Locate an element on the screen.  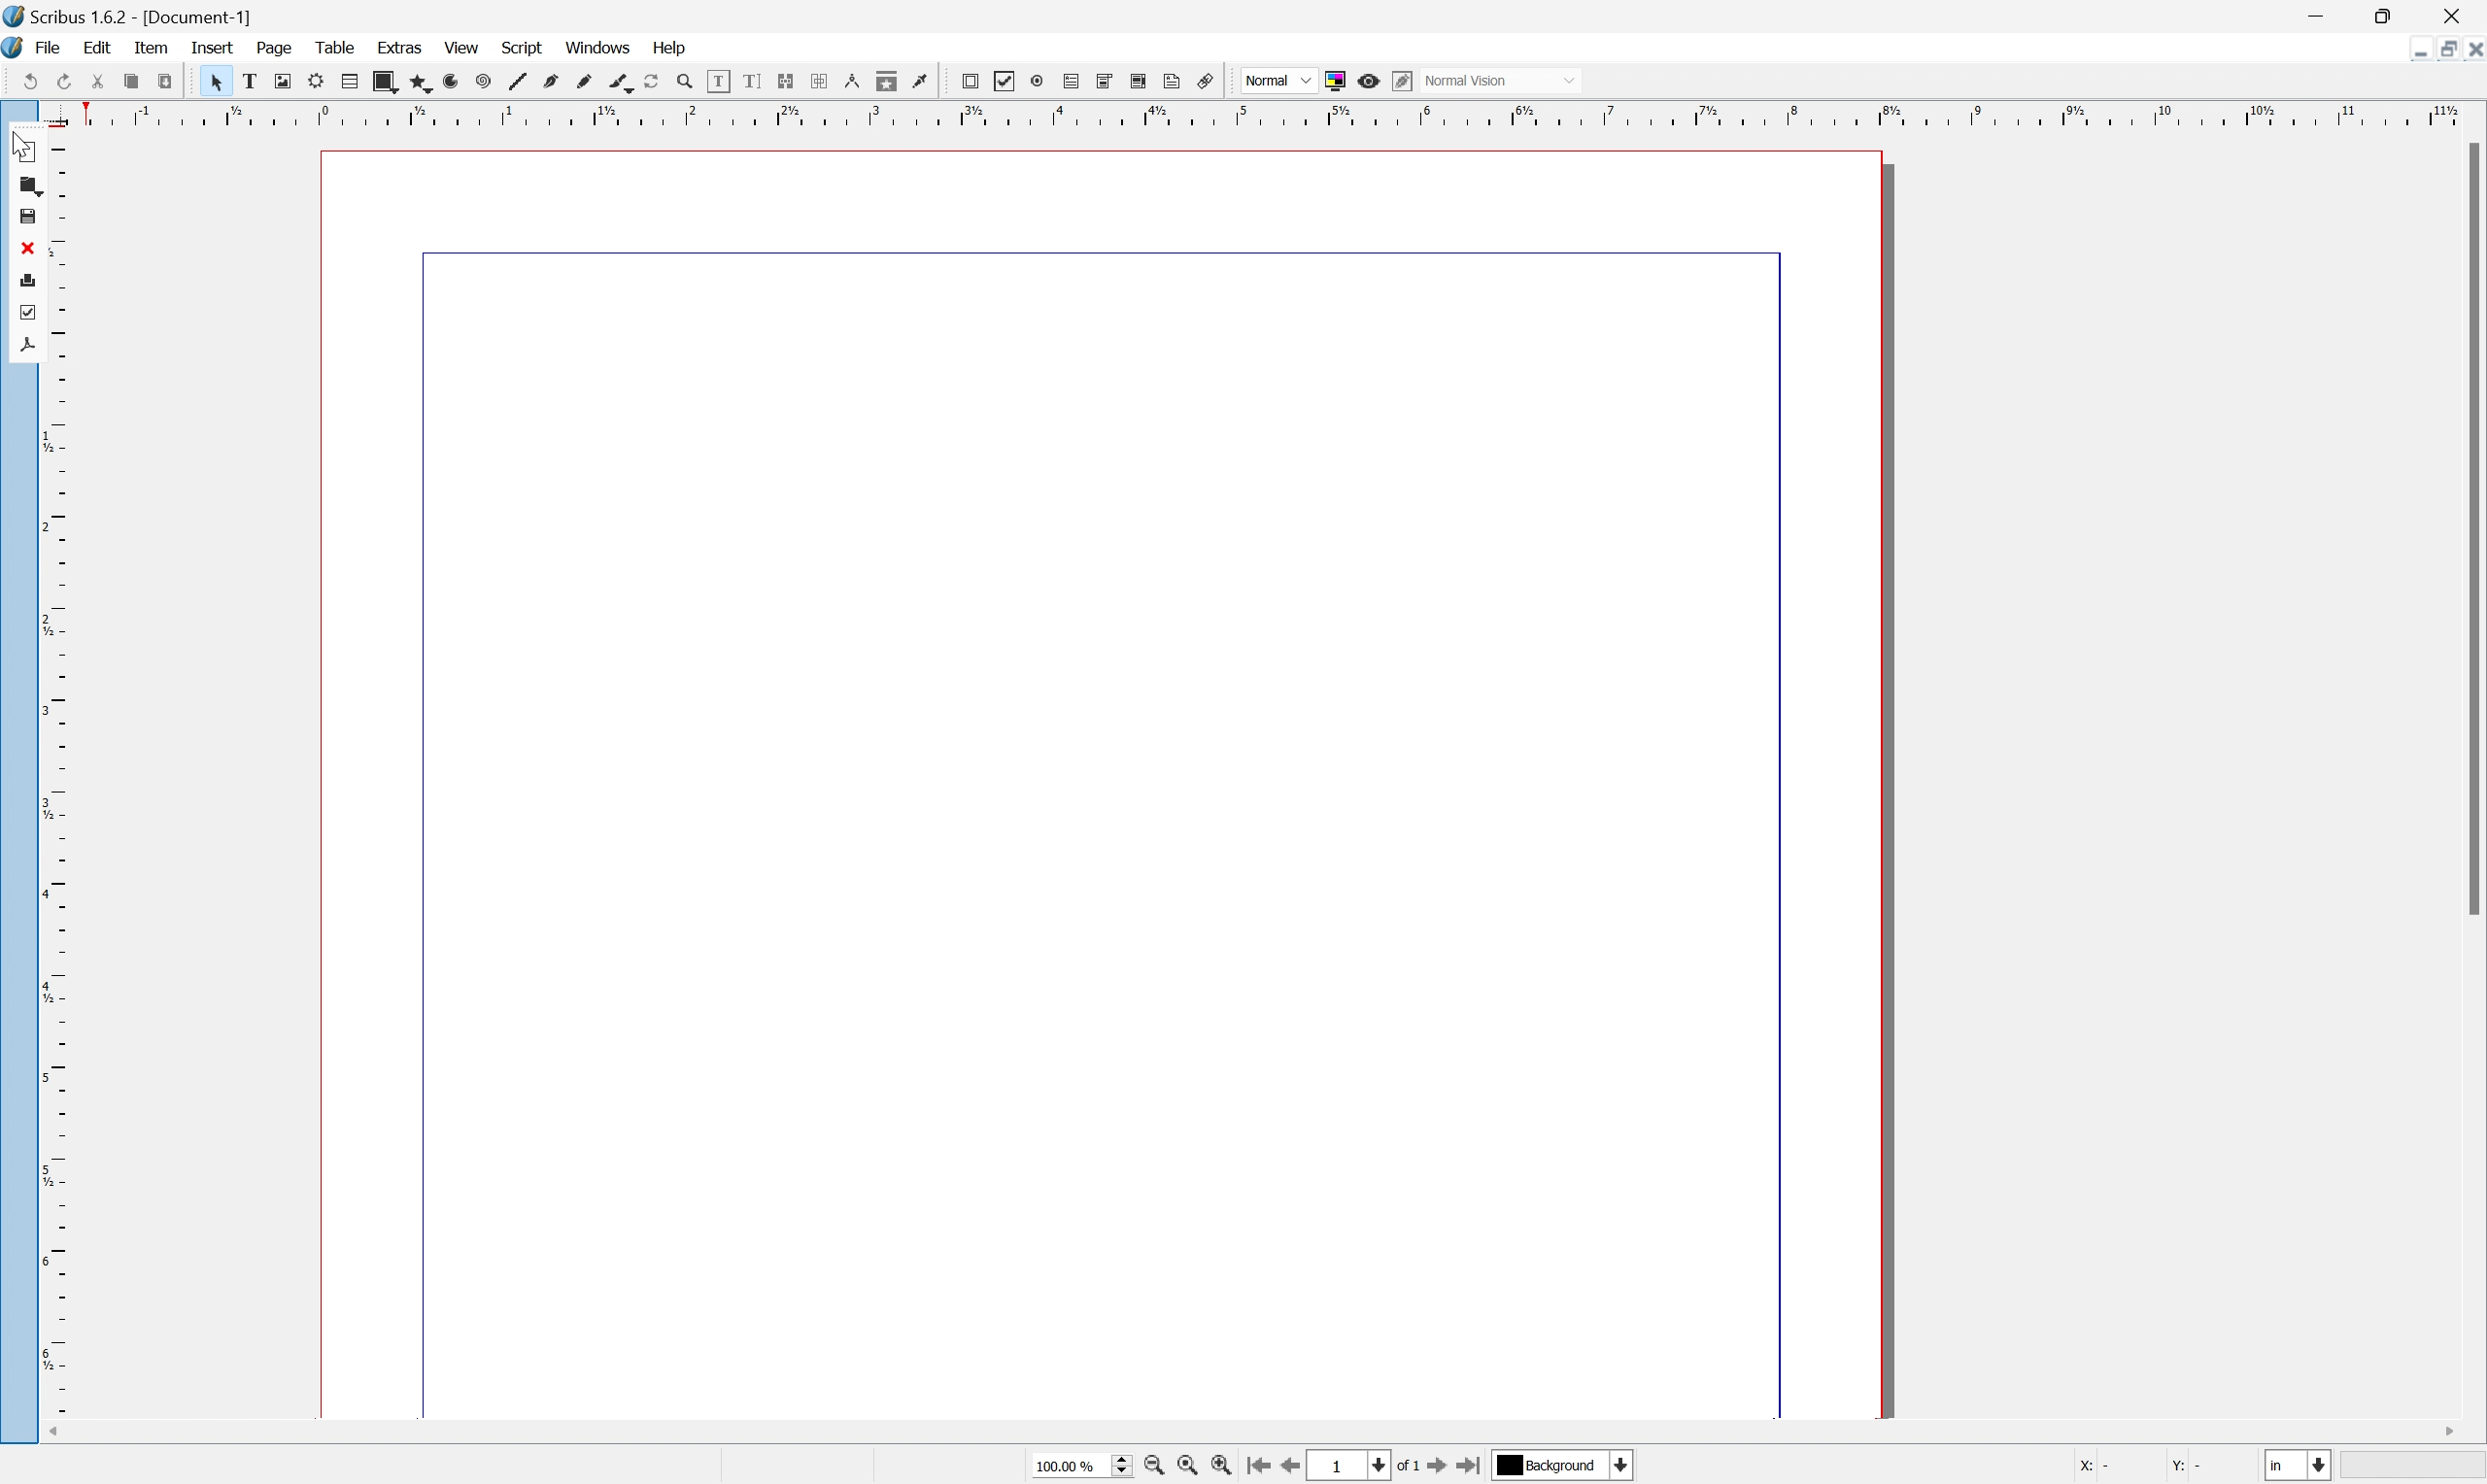
zoom out is located at coordinates (1155, 1469).